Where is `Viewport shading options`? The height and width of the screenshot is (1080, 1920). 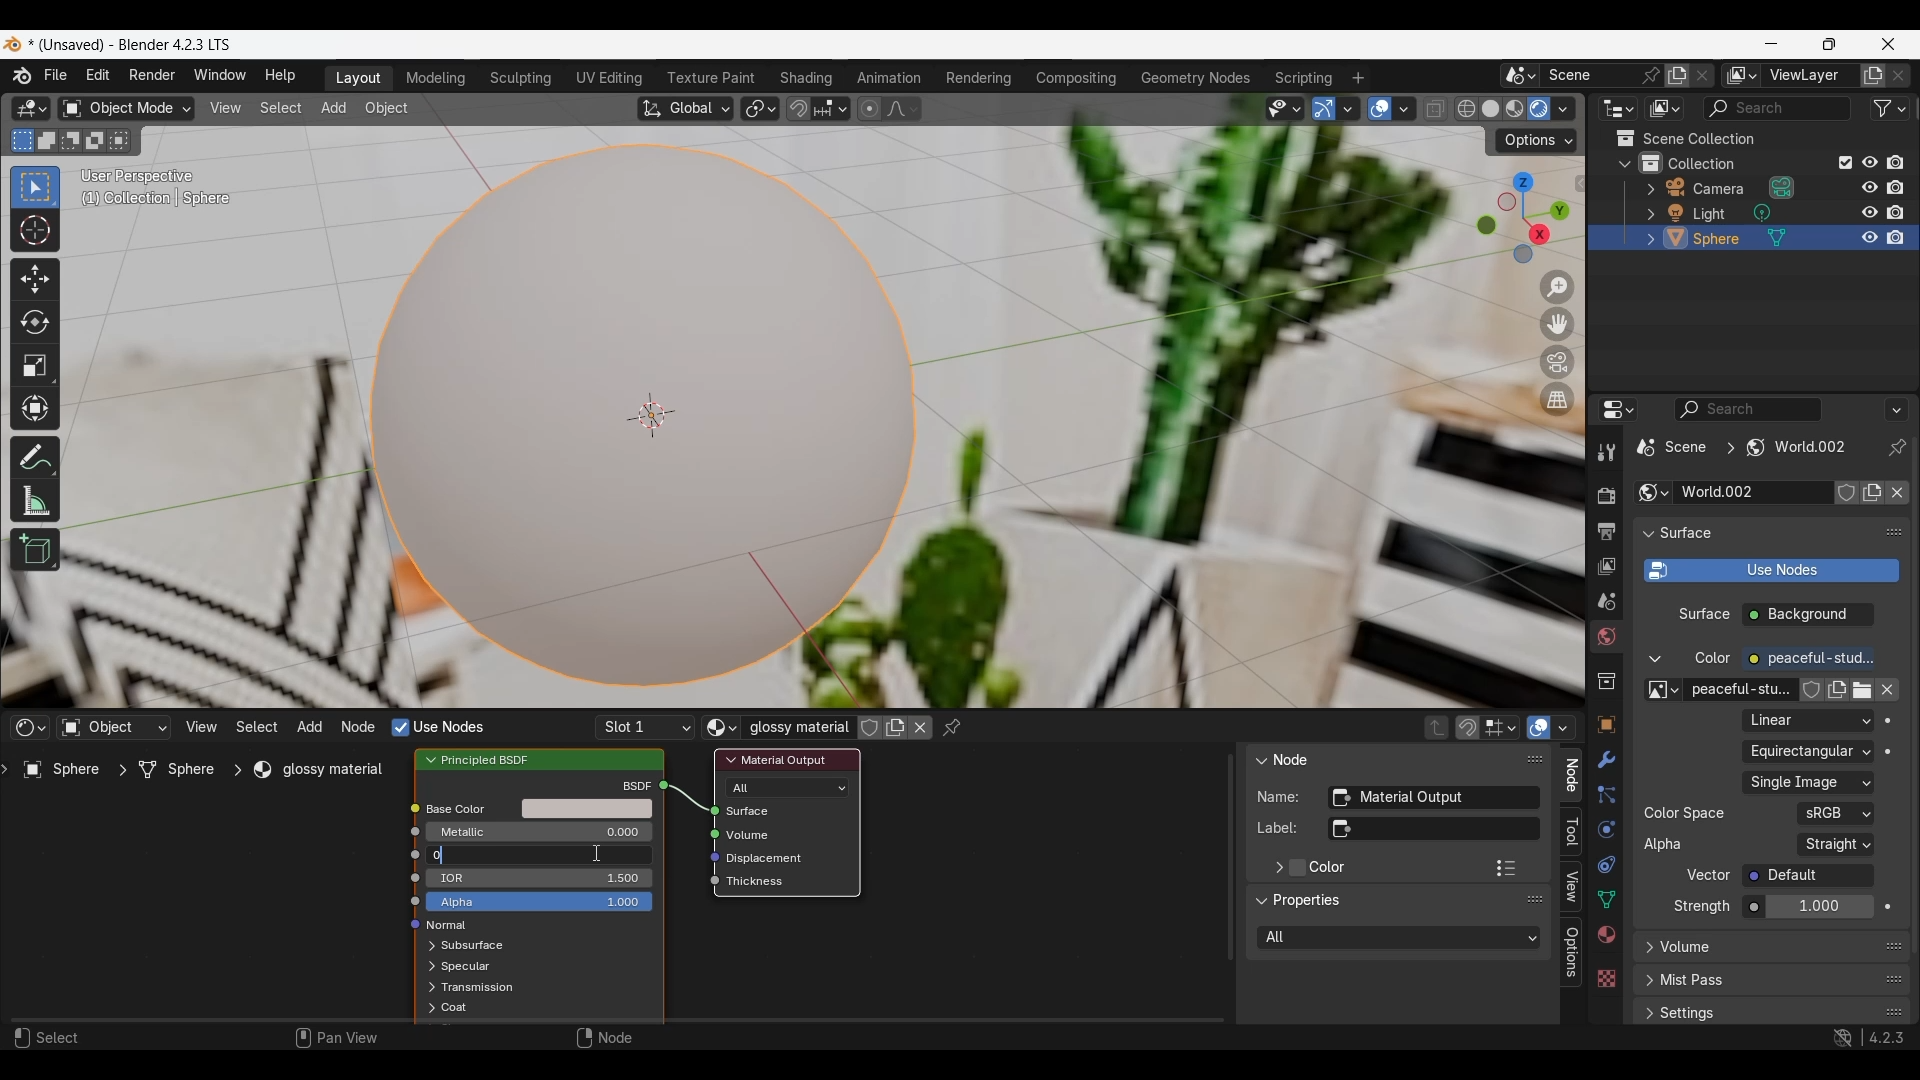
Viewport shading options is located at coordinates (1563, 109).